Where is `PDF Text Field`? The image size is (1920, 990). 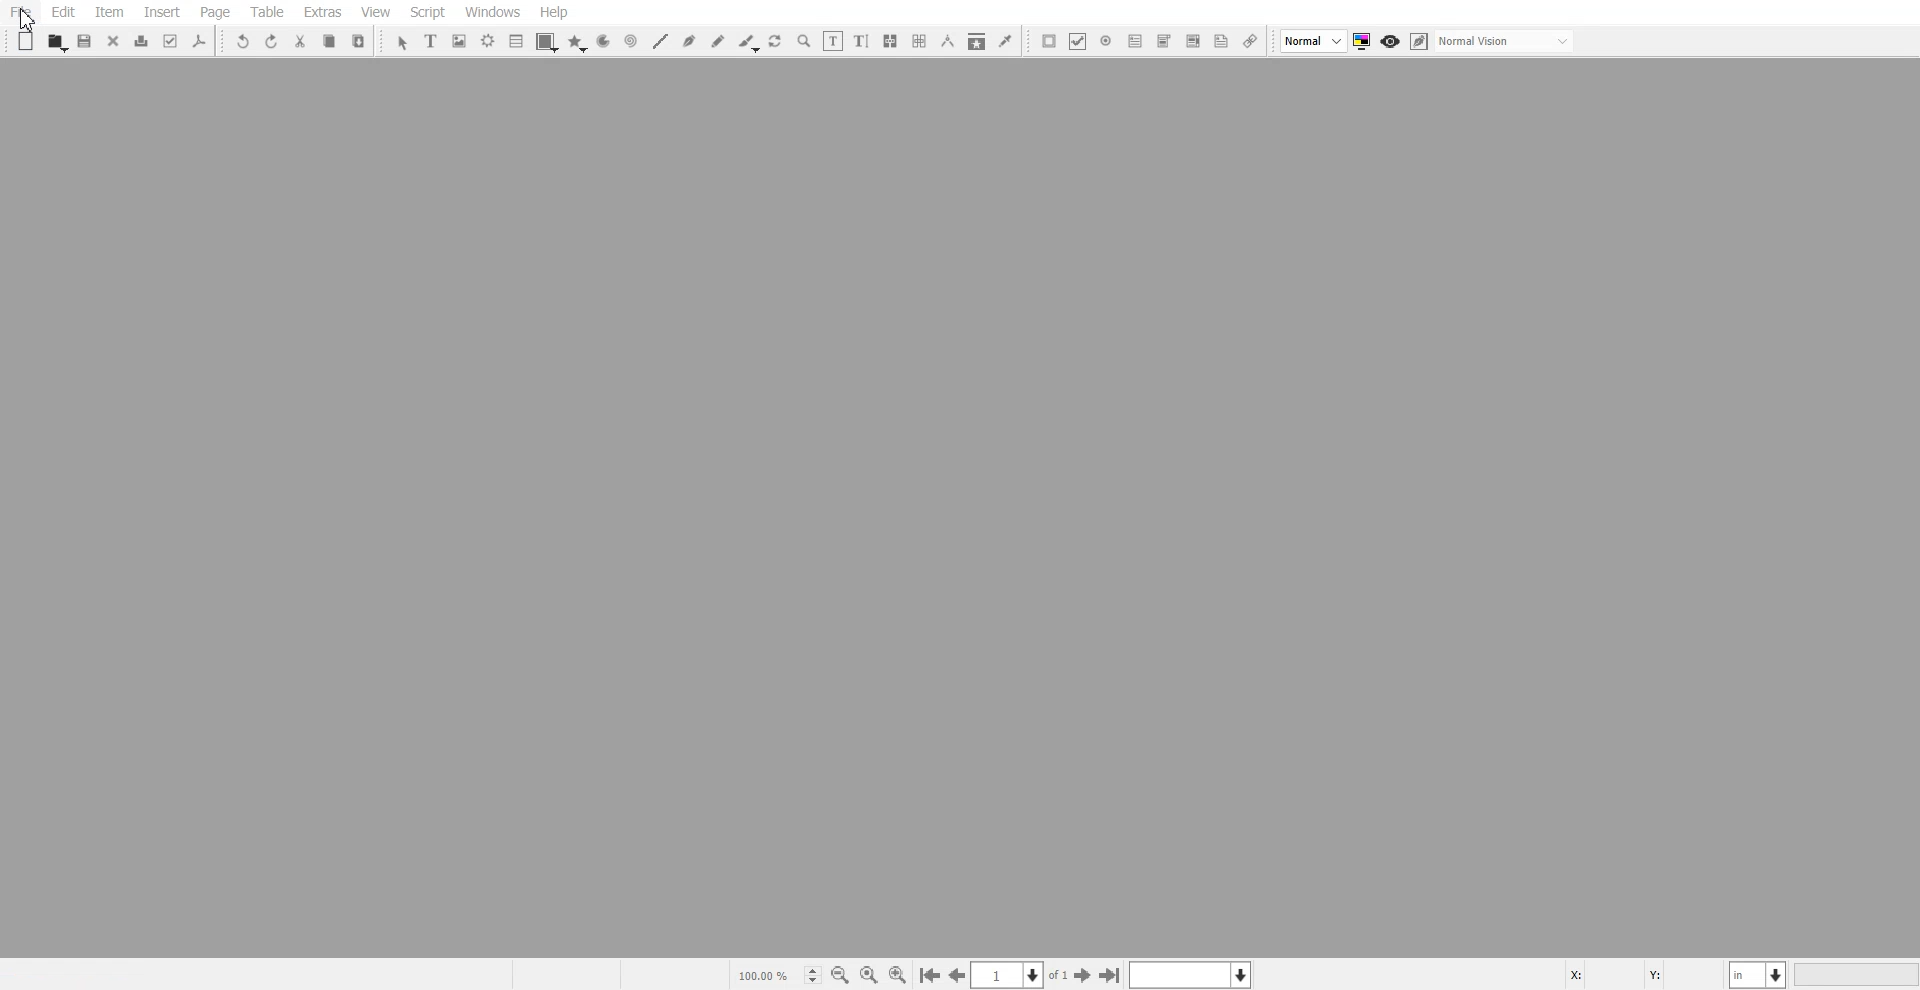
PDF Text Field is located at coordinates (1135, 41).